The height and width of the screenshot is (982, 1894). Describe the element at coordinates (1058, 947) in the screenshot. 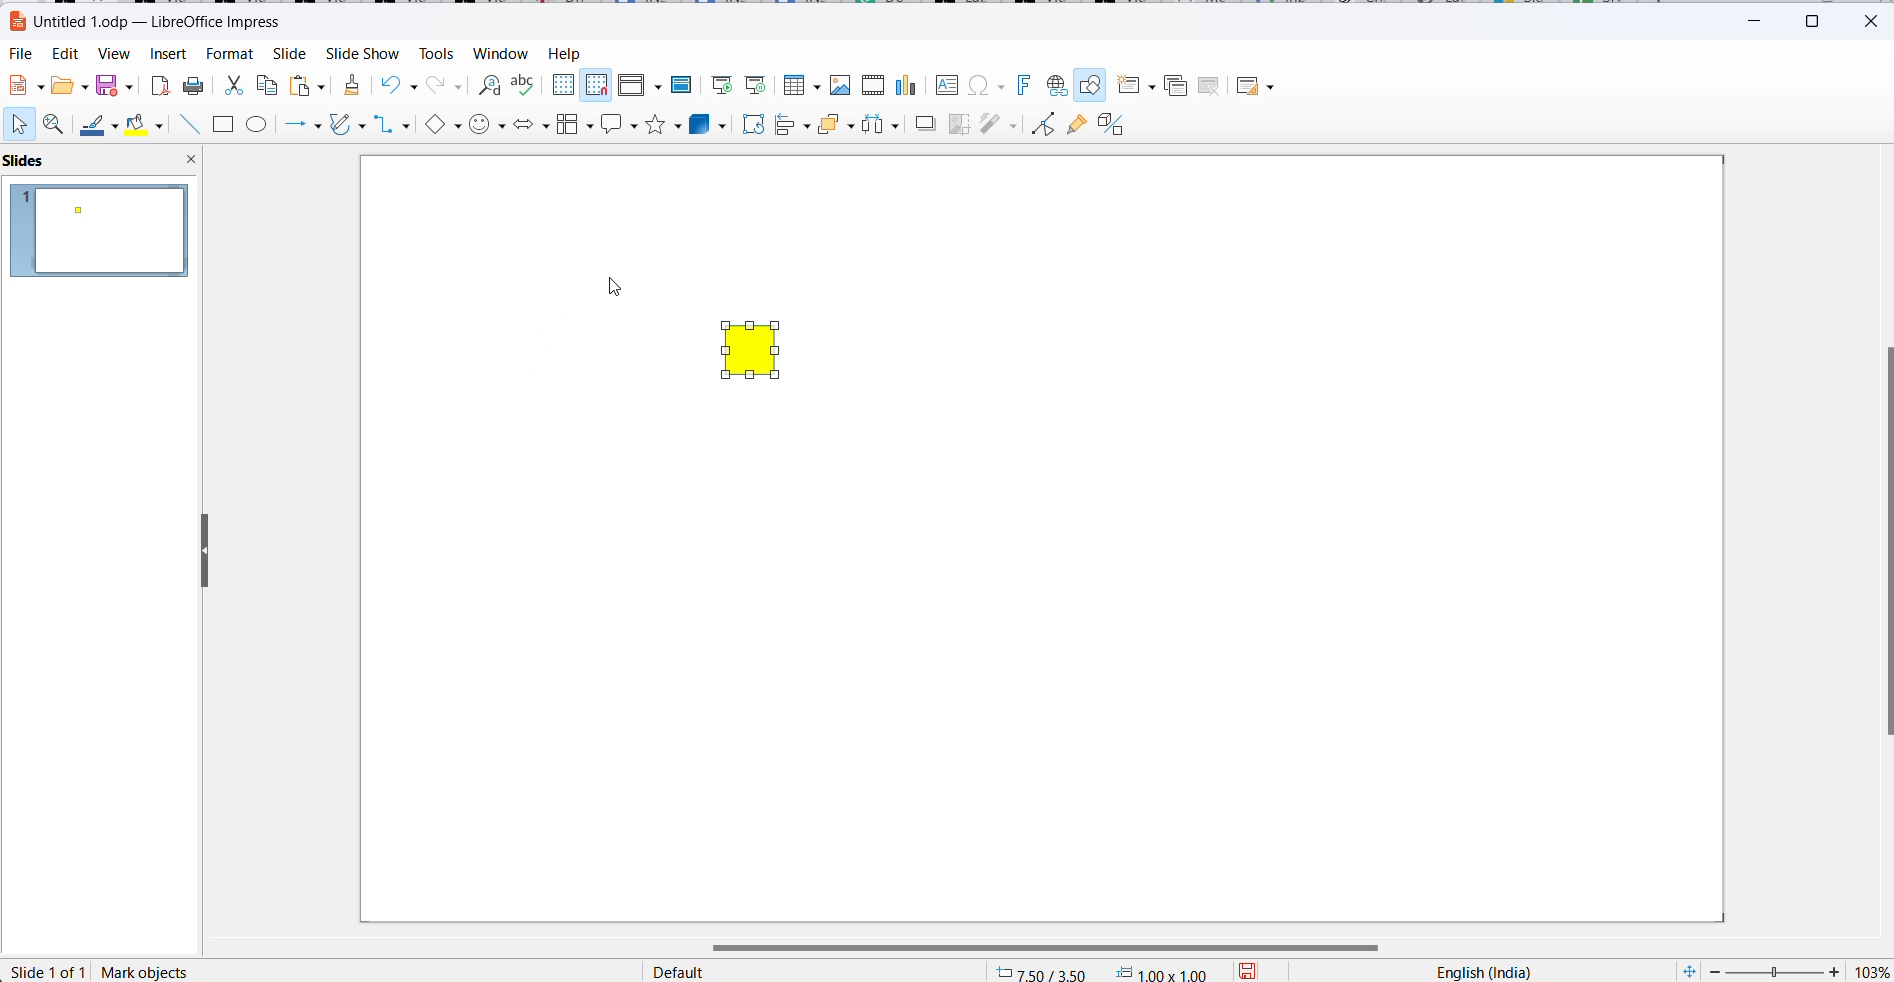

I see `scroll bar ` at that location.